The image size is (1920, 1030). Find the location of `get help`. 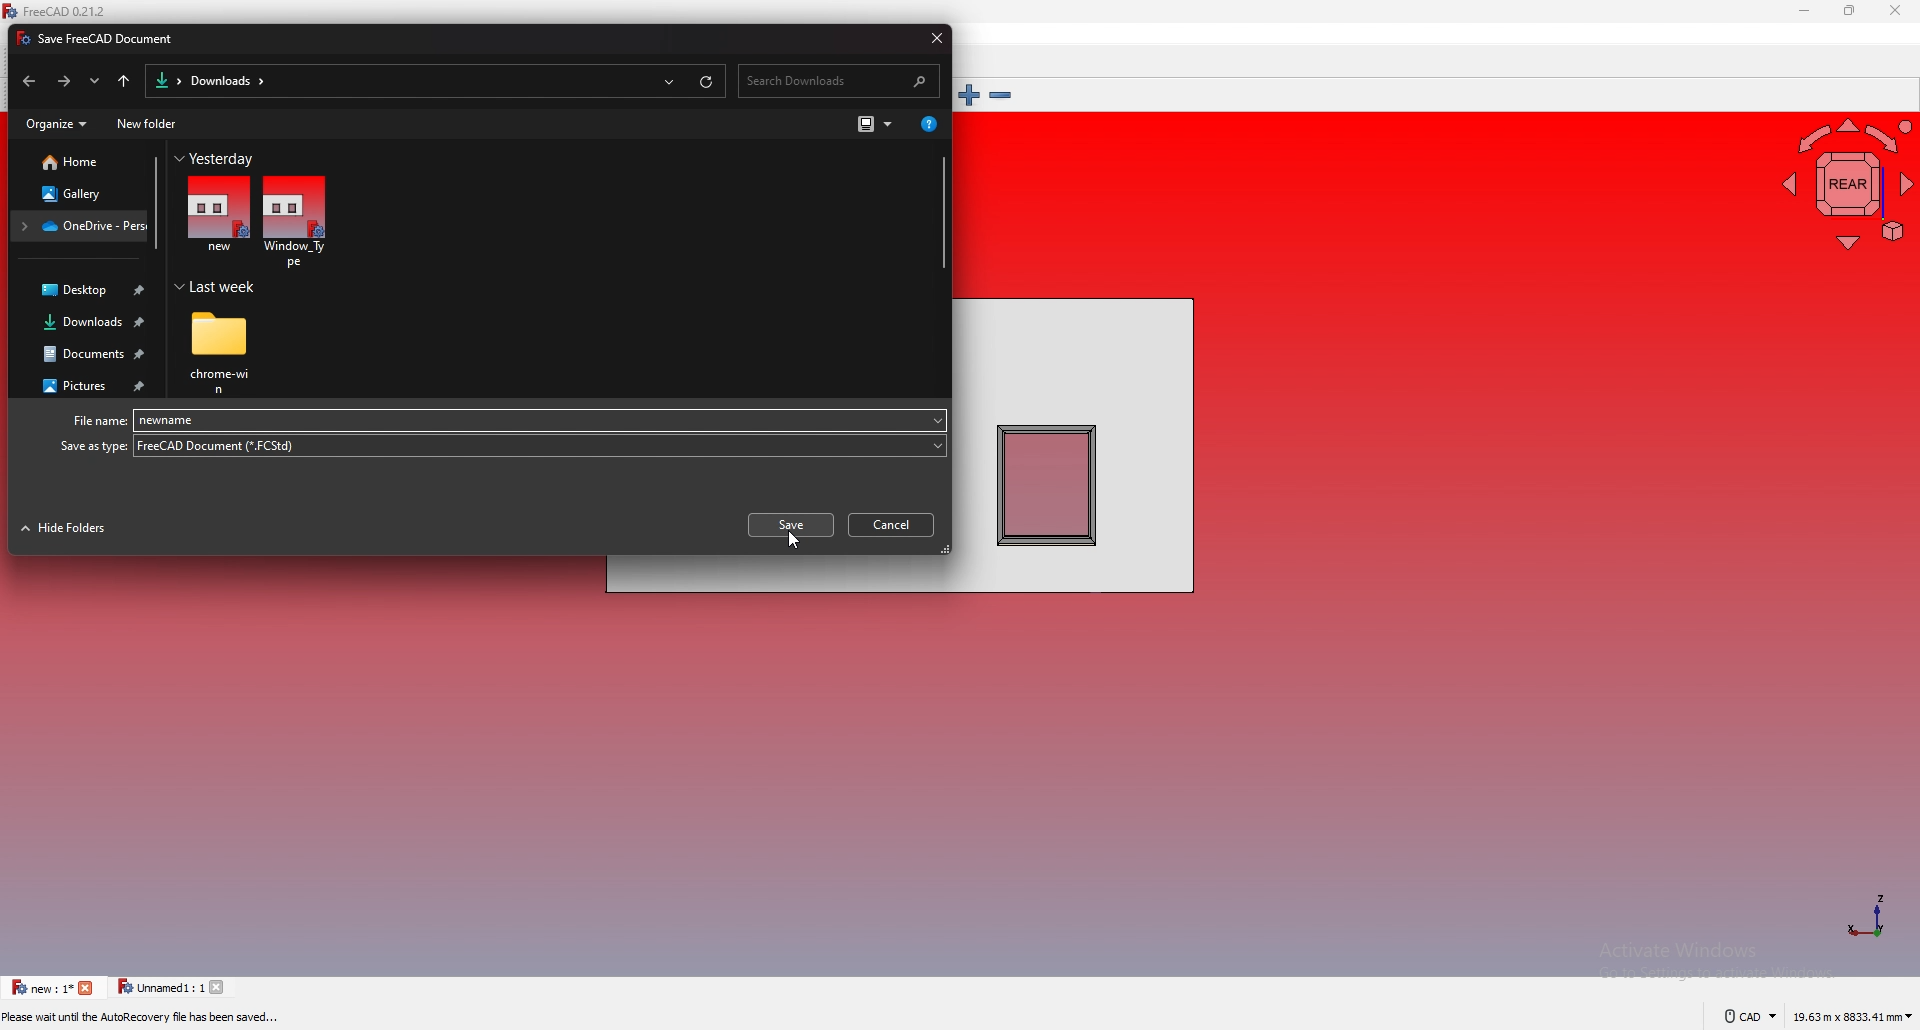

get help is located at coordinates (928, 123).